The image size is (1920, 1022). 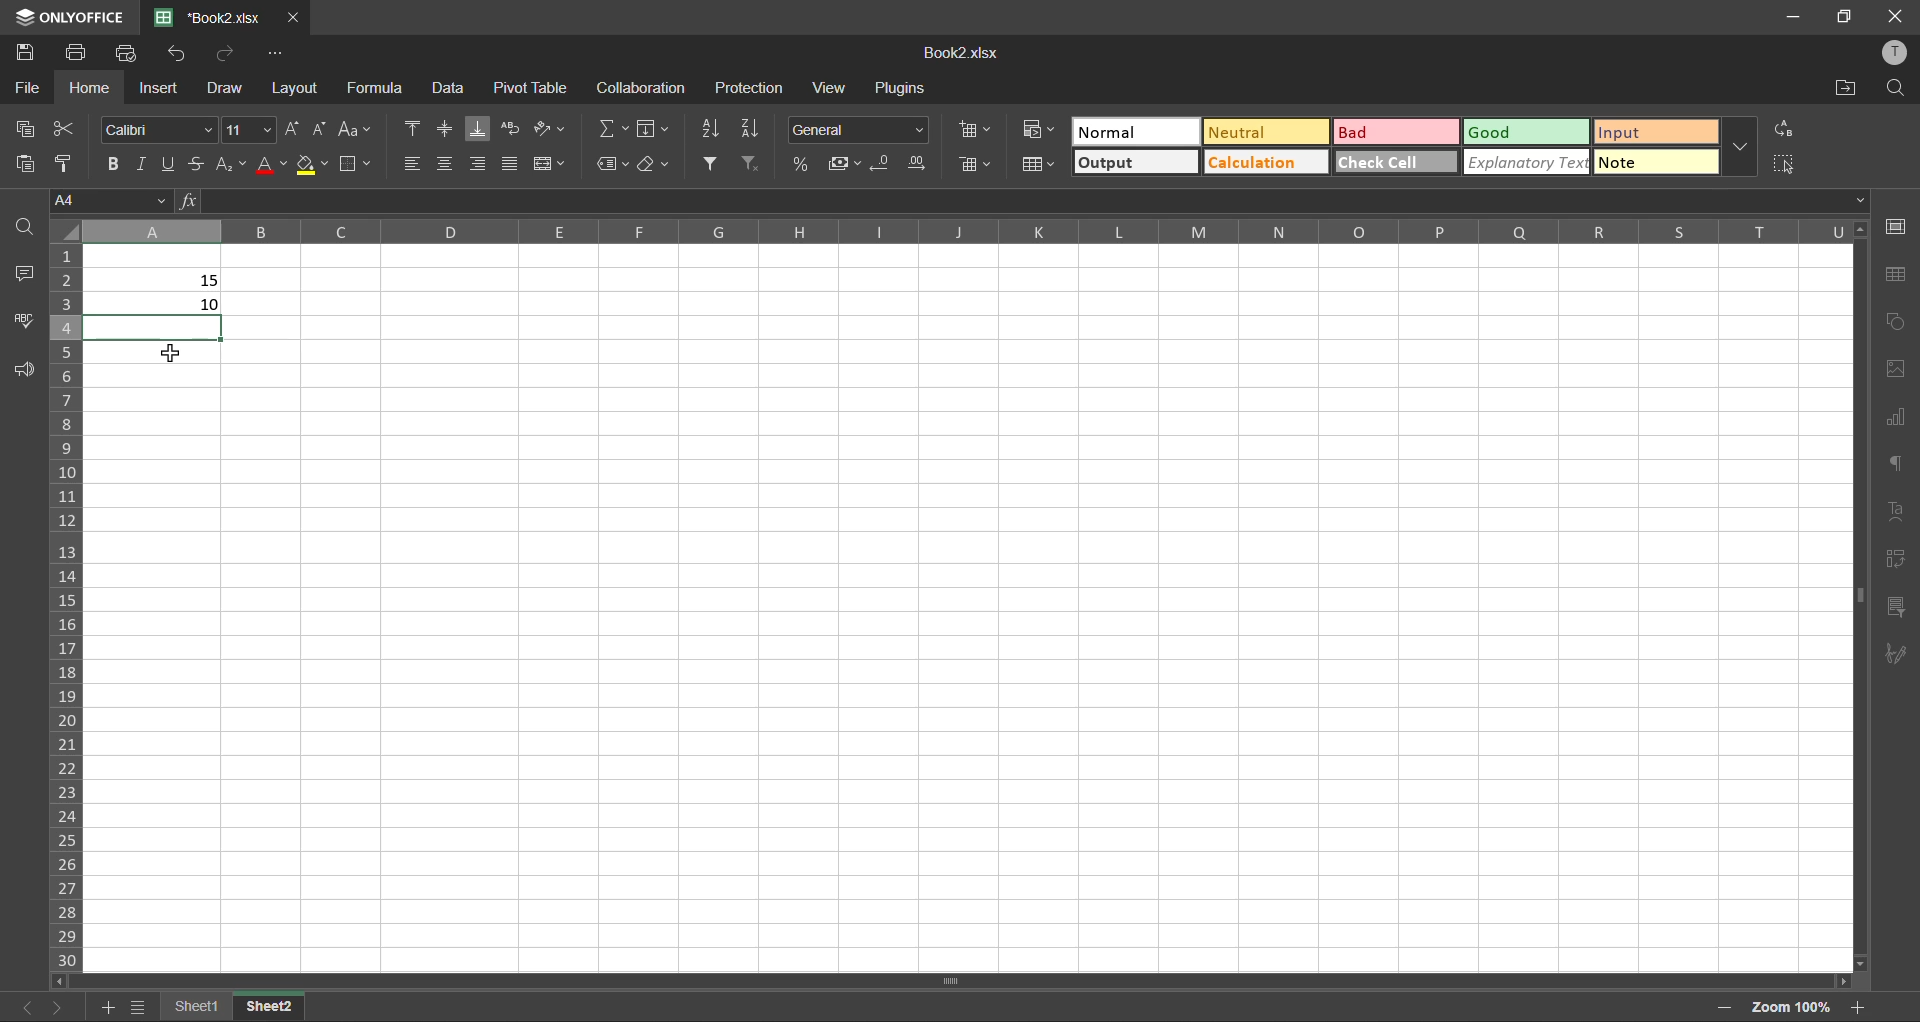 I want to click on strikethrough, so click(x=196, y=161).